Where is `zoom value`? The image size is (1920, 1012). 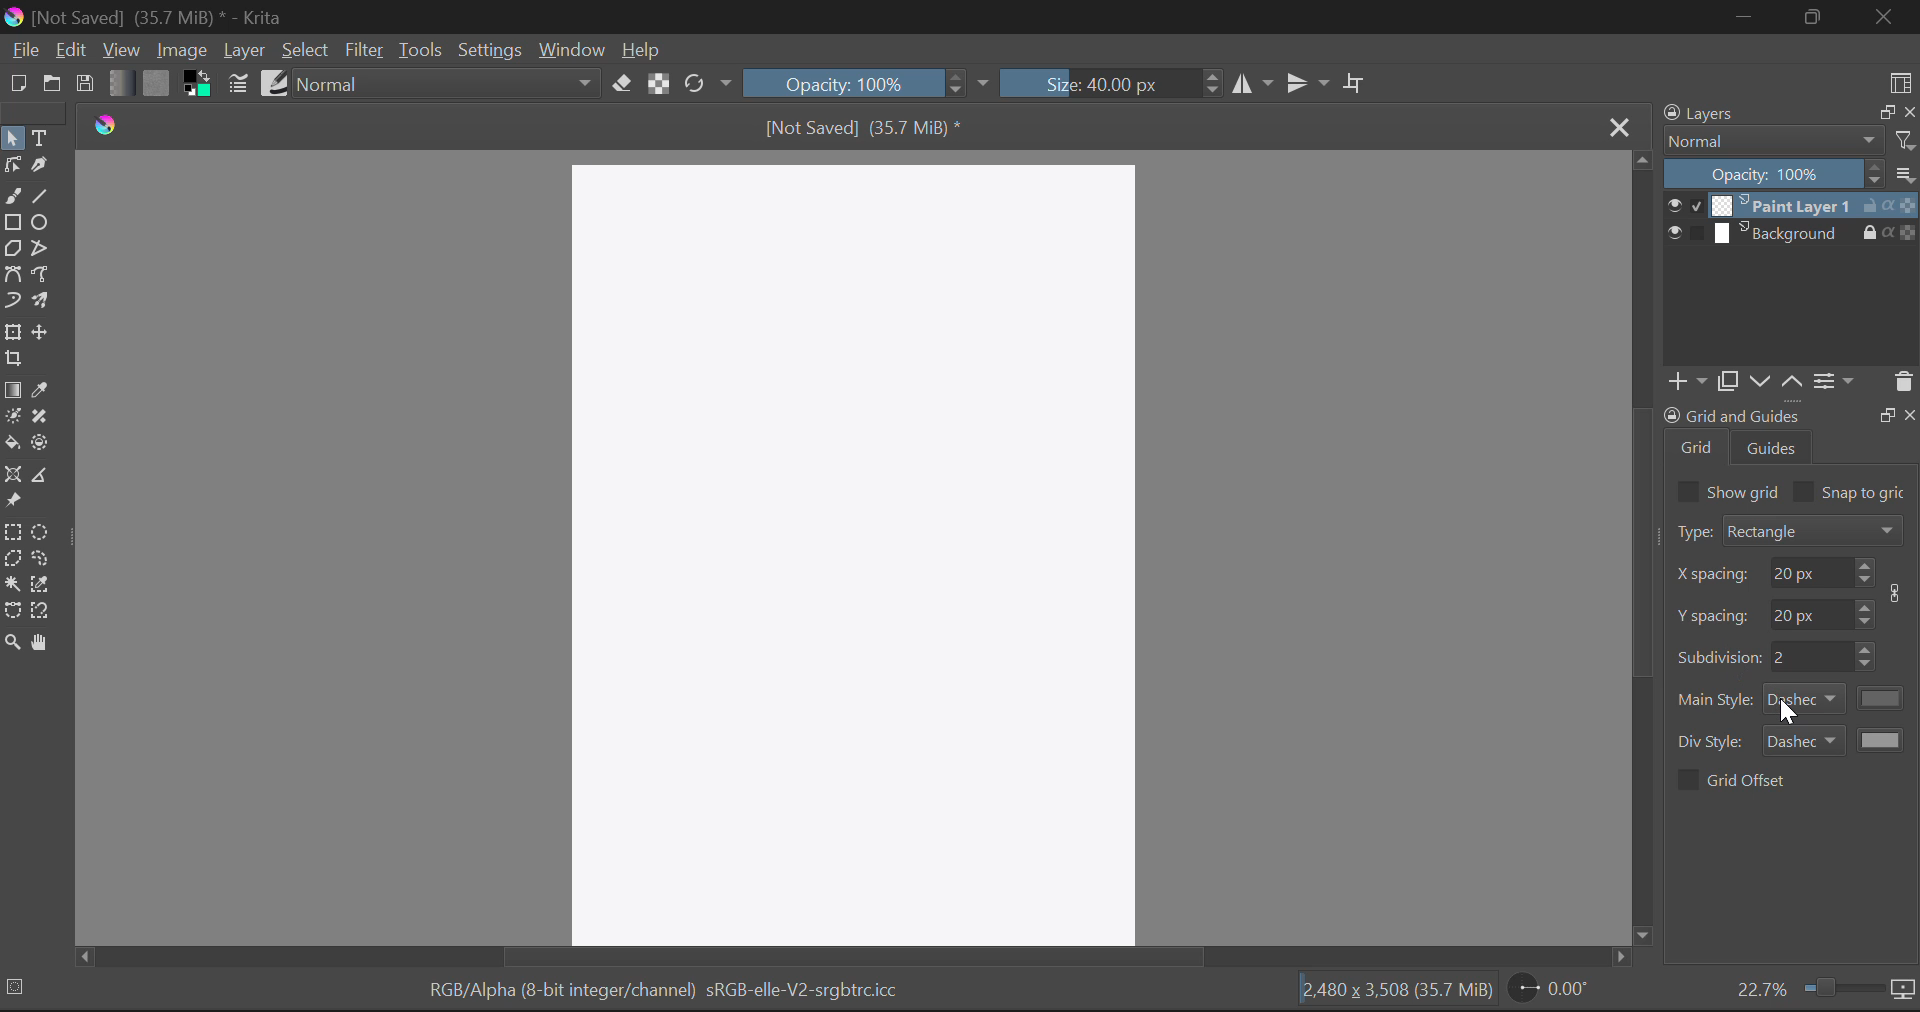
zoom value is located at coordinates (1761, 987).